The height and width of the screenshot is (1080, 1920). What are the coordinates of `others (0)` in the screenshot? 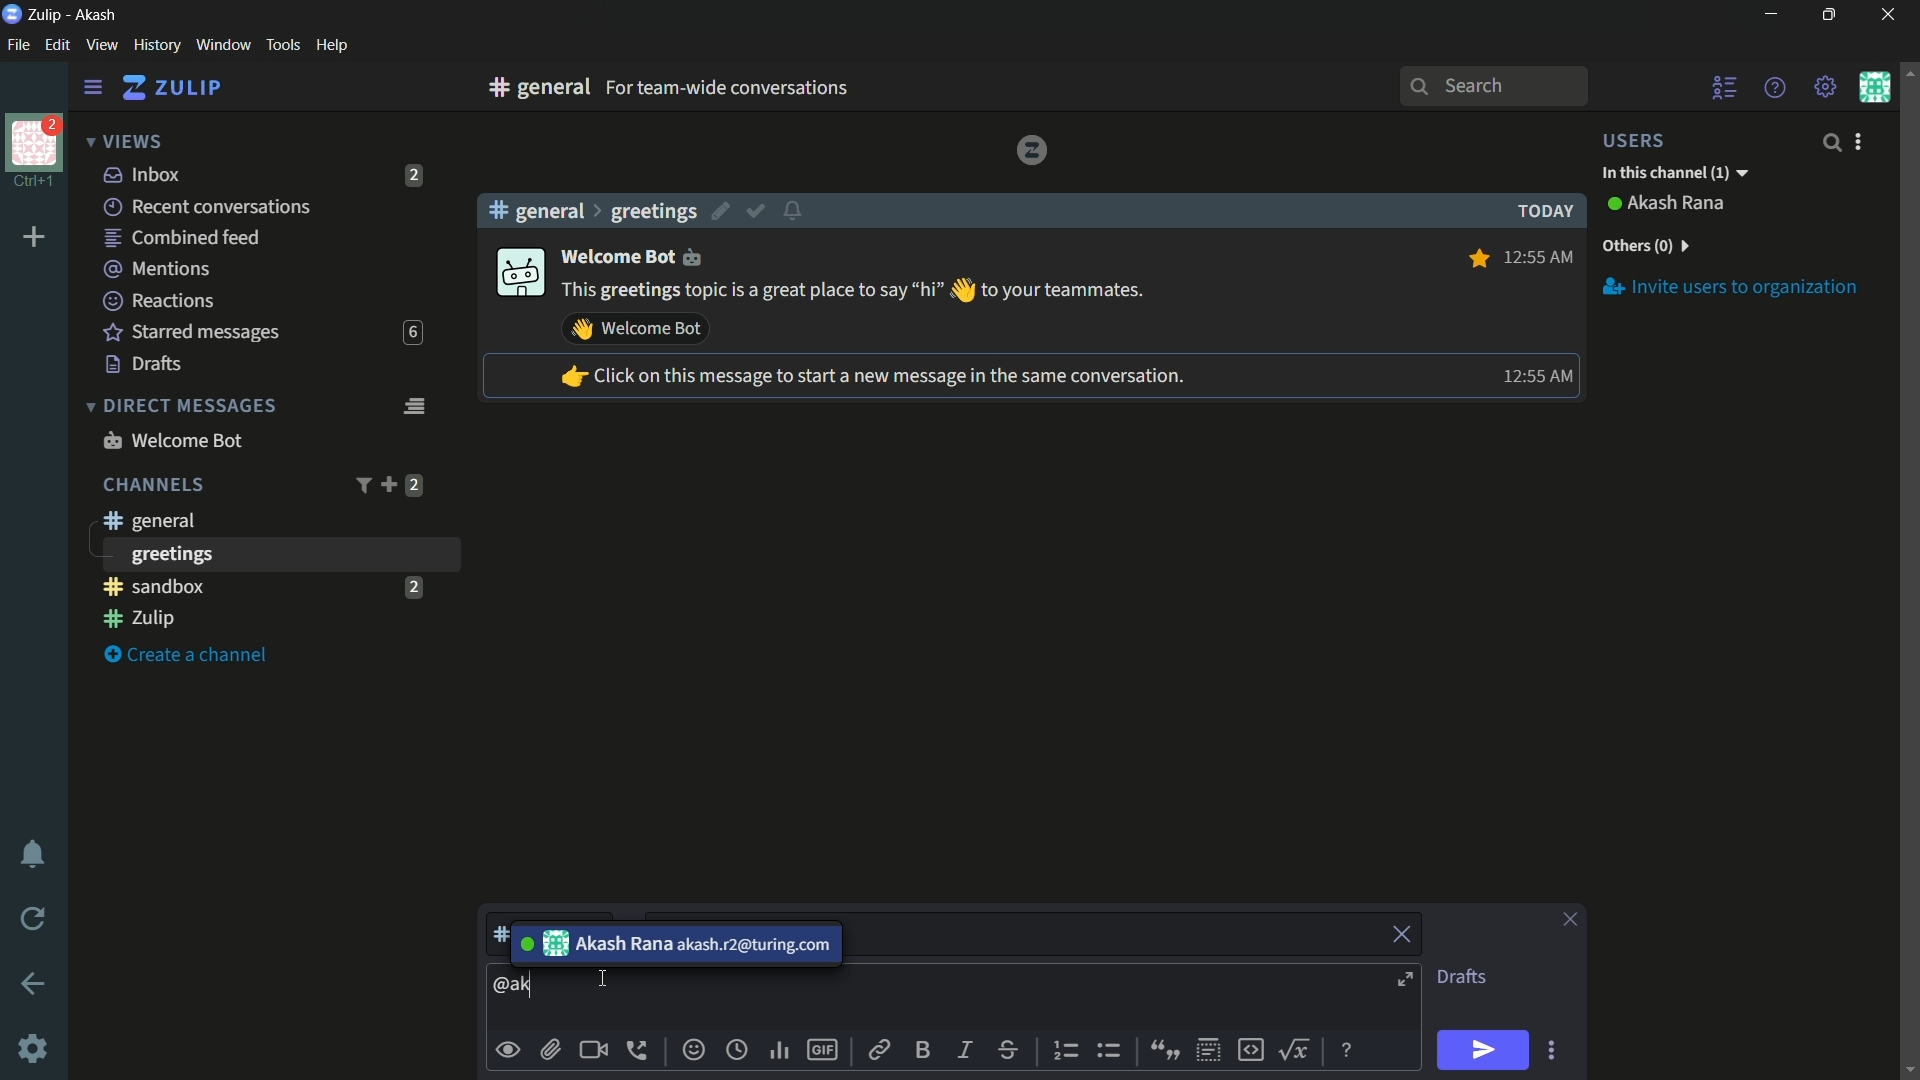 It's located at (1644, 246).